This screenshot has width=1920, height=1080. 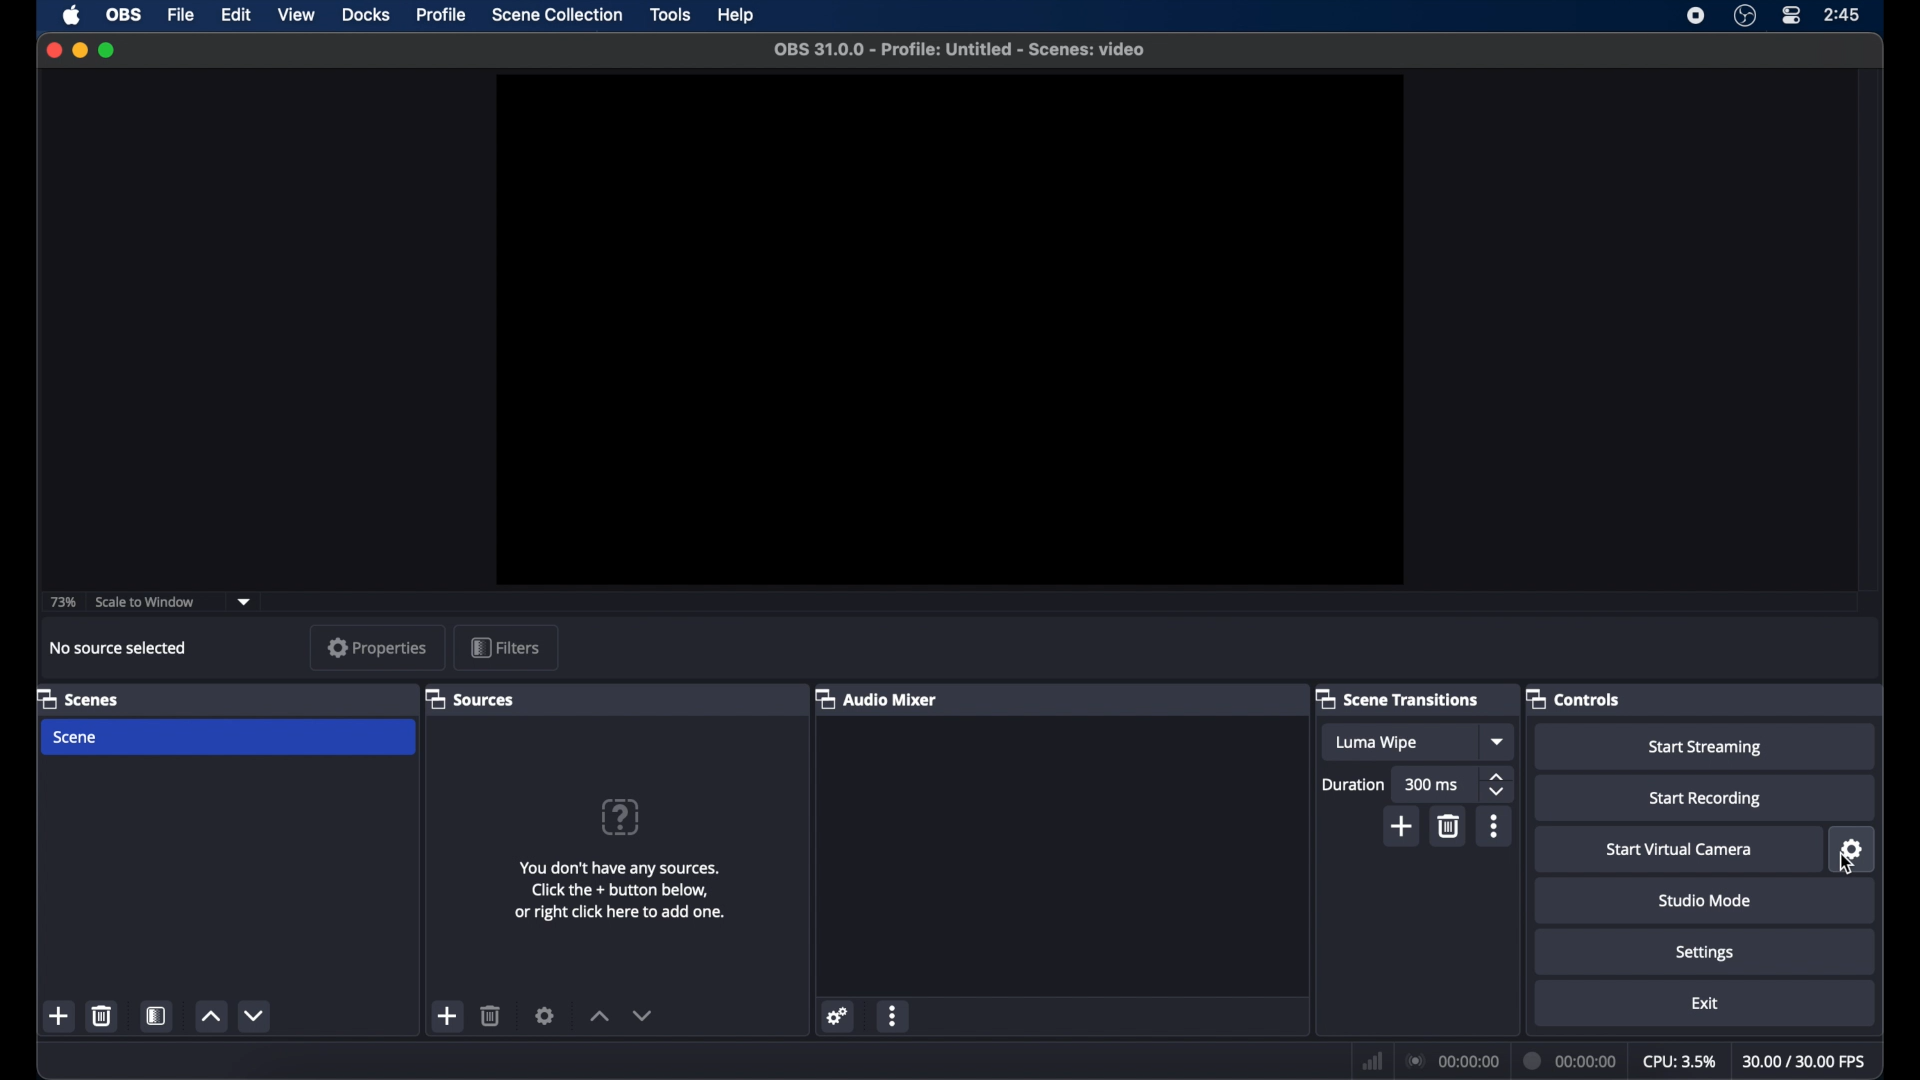 I want to click on scene, so click(x=228, y=738).